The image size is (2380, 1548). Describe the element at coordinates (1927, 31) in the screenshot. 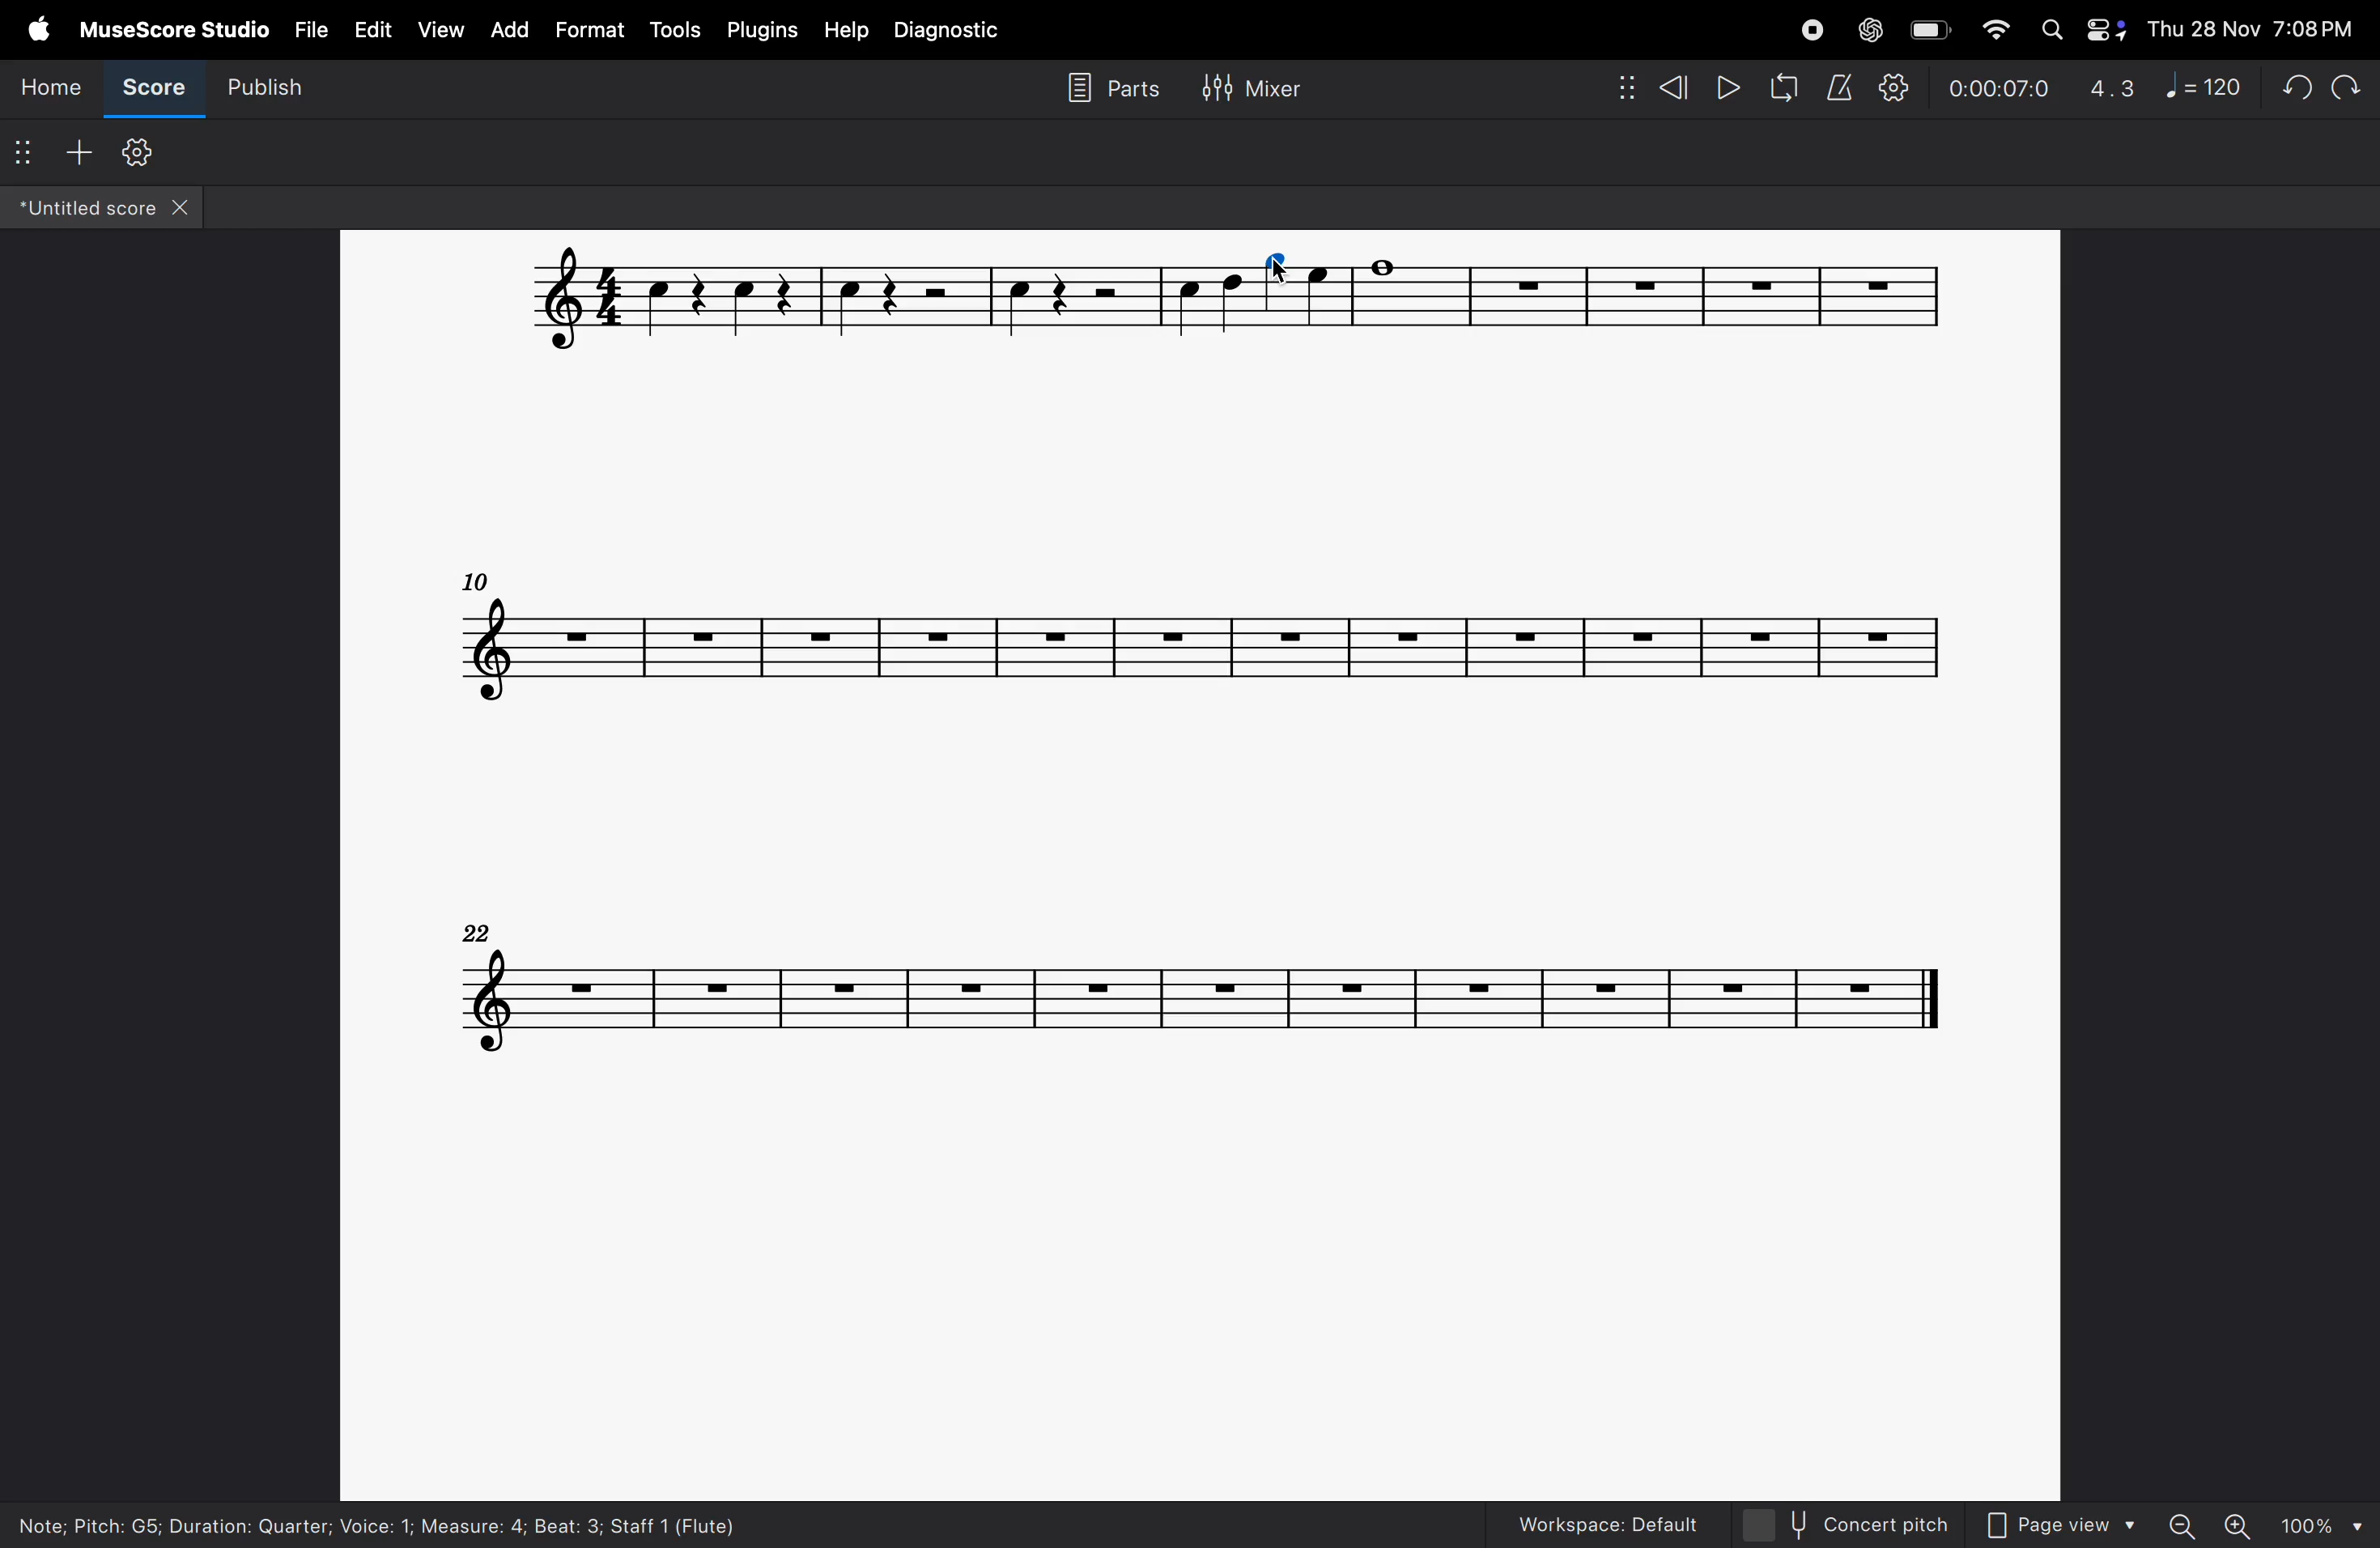

I see `battery` at that location.